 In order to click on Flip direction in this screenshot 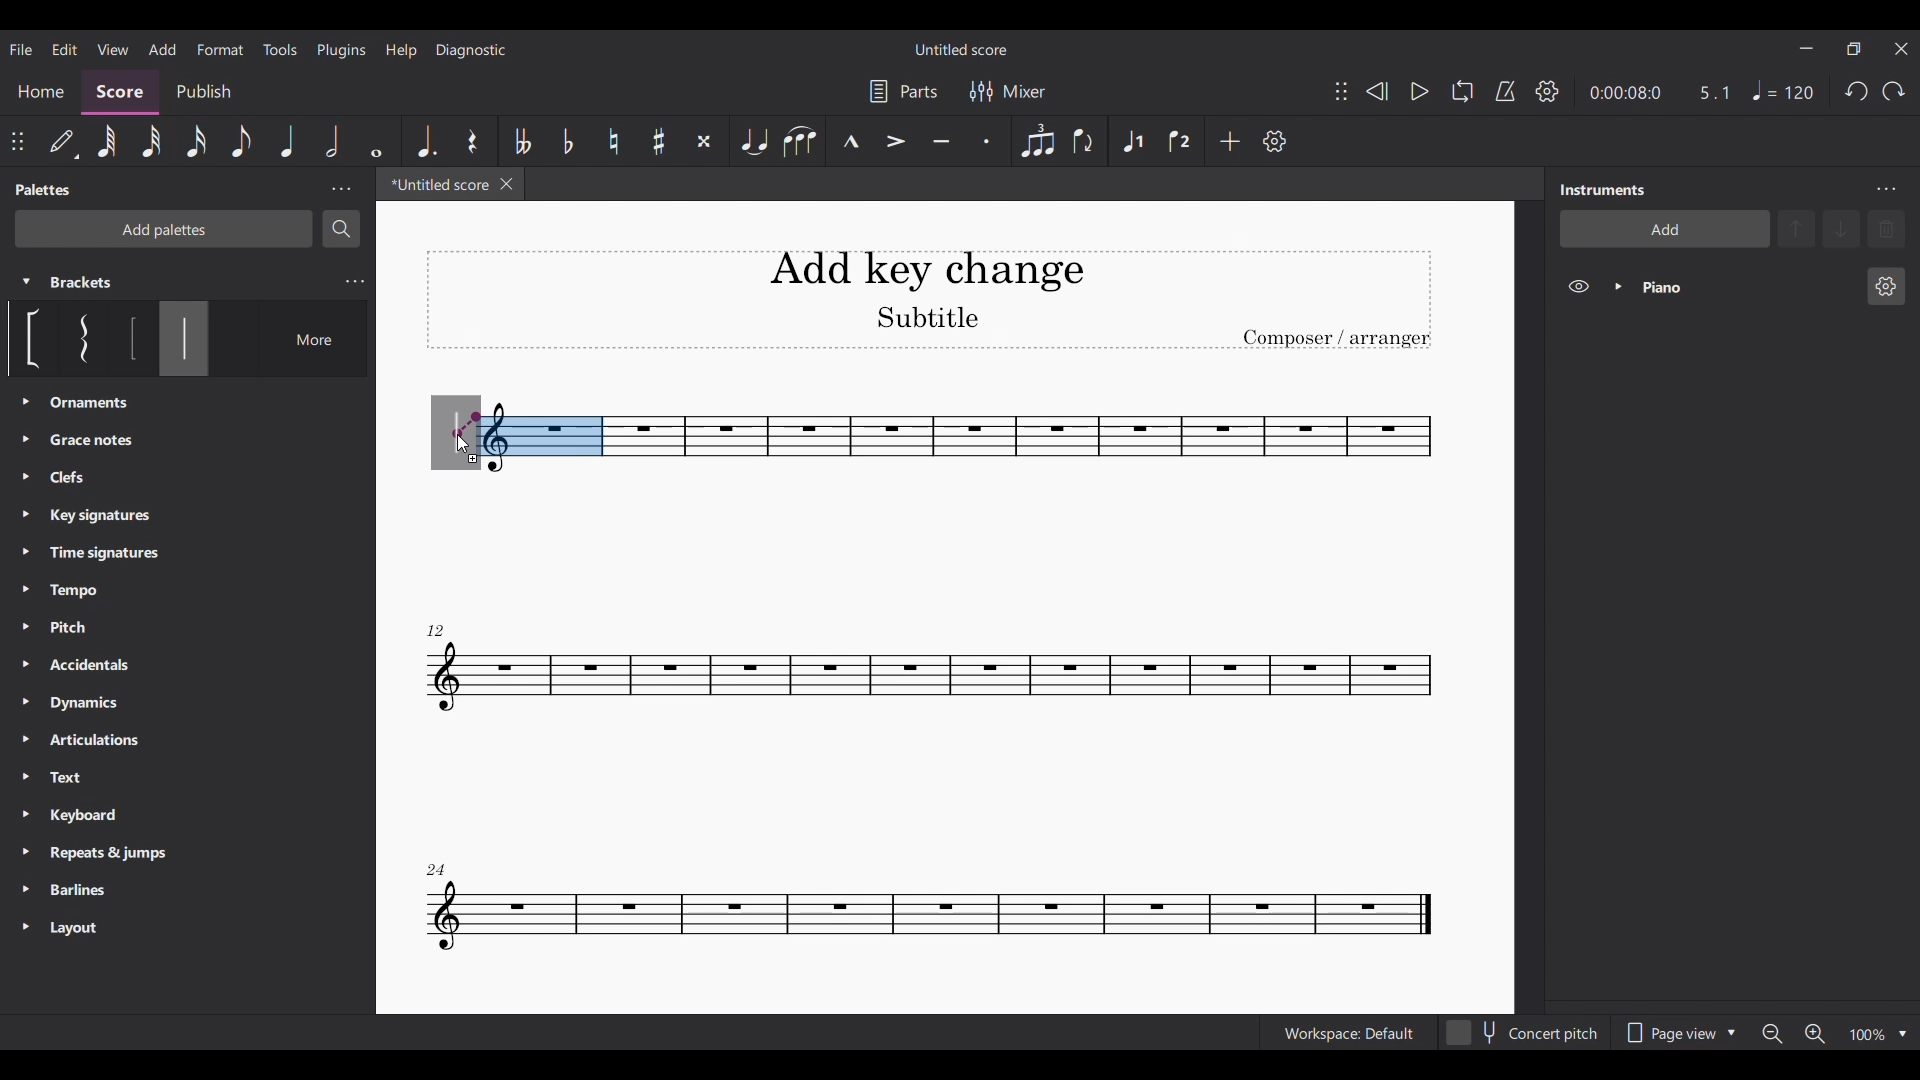, I will do `click(1083, 141)`.